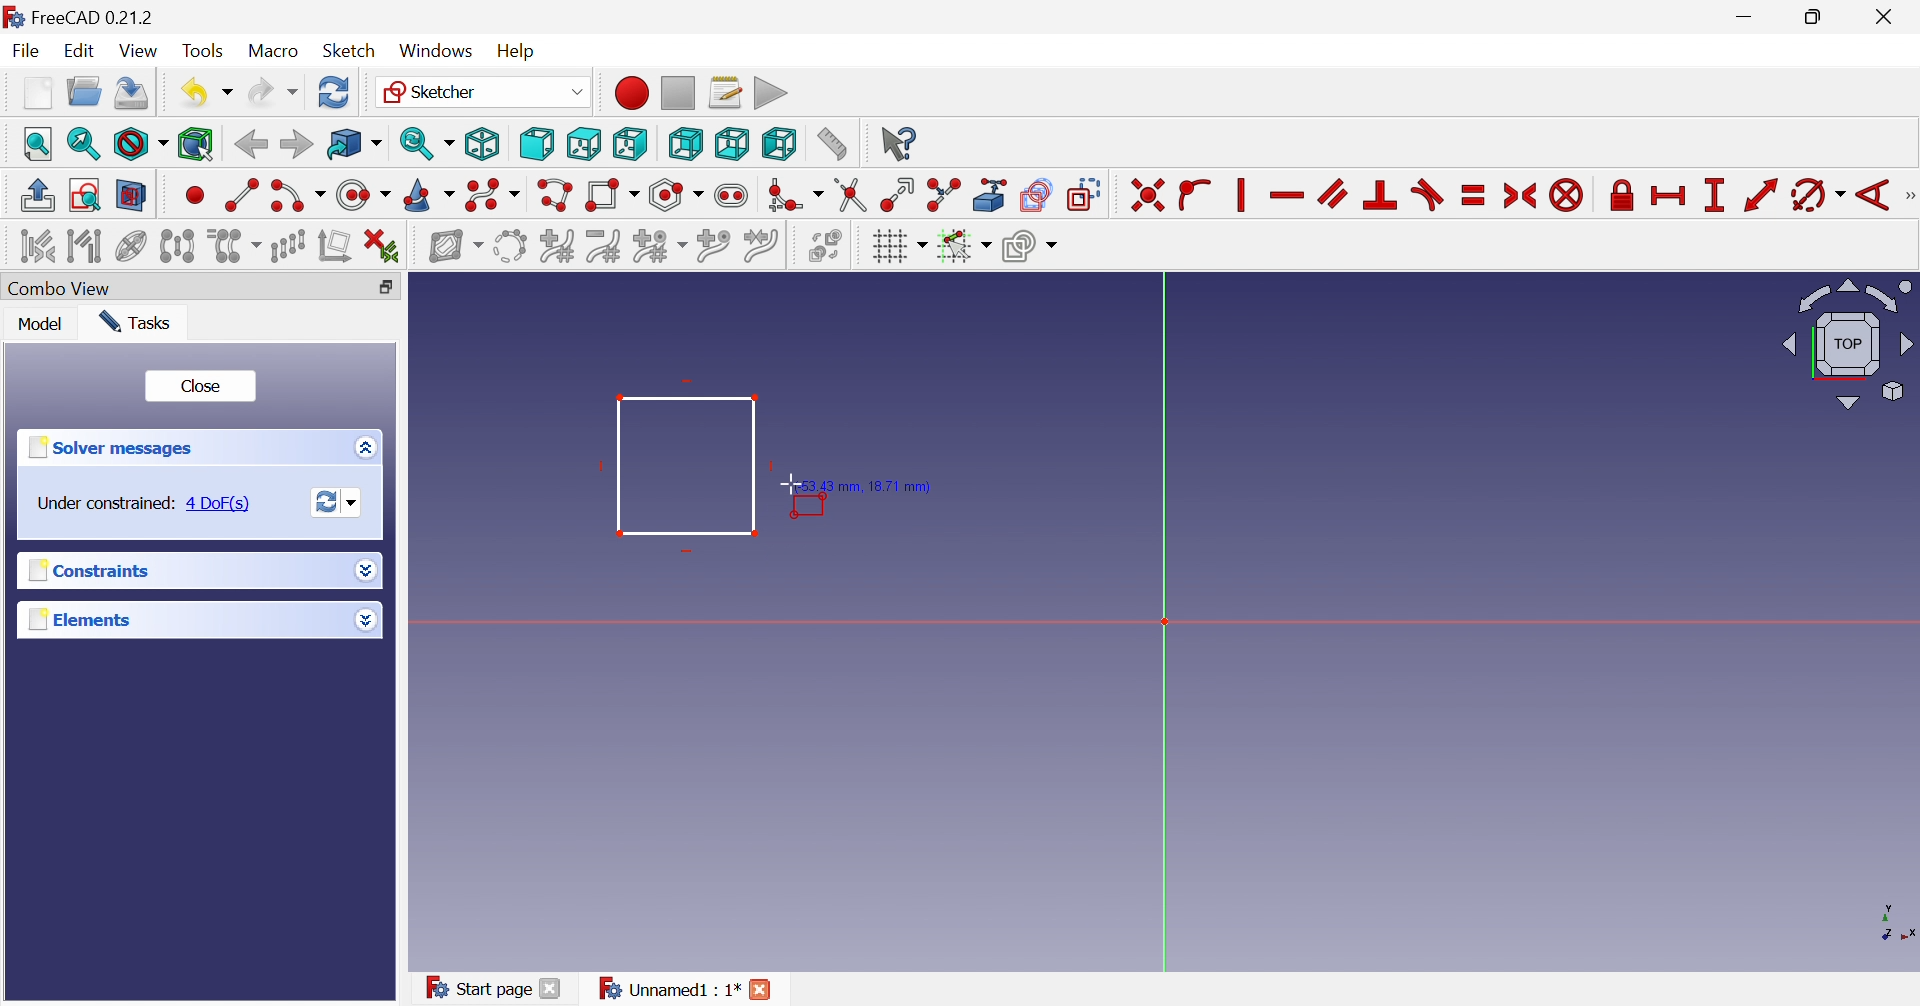 The height and width of the screenshot is (1006, 1920). Describe the element at coordinates (13, 15) in the screenshot. I see `logo` at that location.